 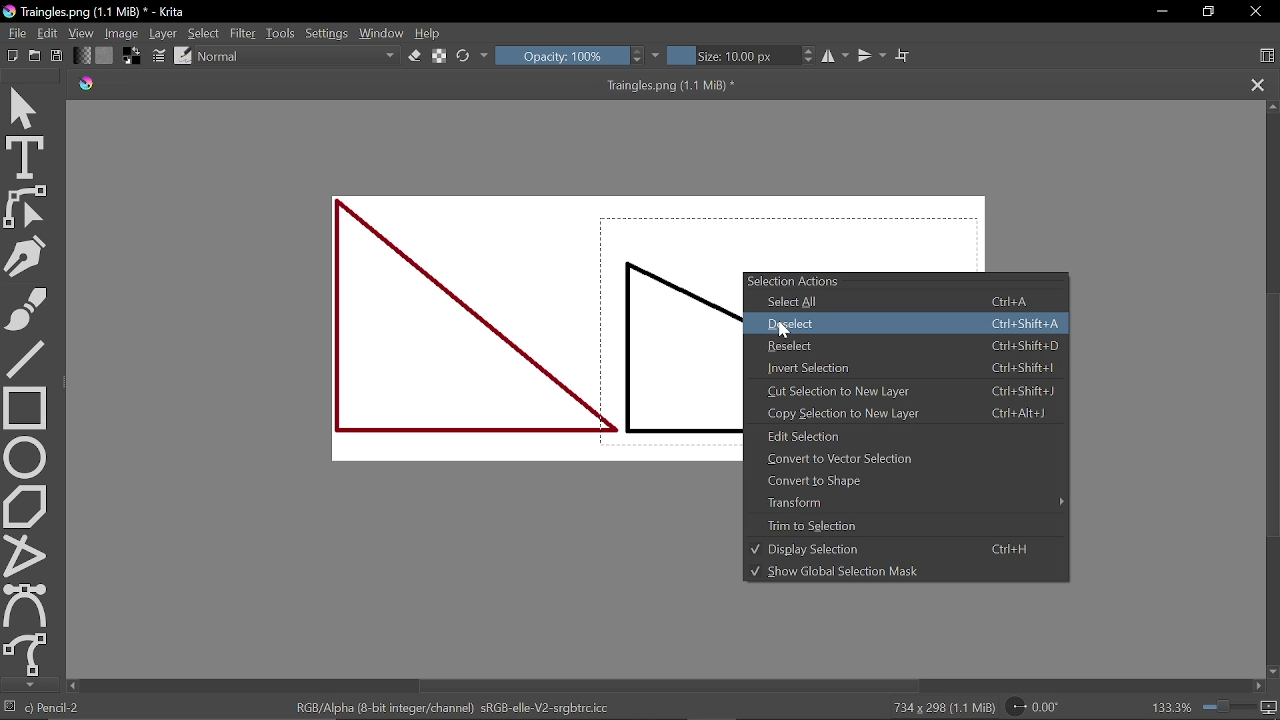 What do you see at coordinates (24, 159) in the screenshot?
I see `Text tool` at bounding box center [24, 159].